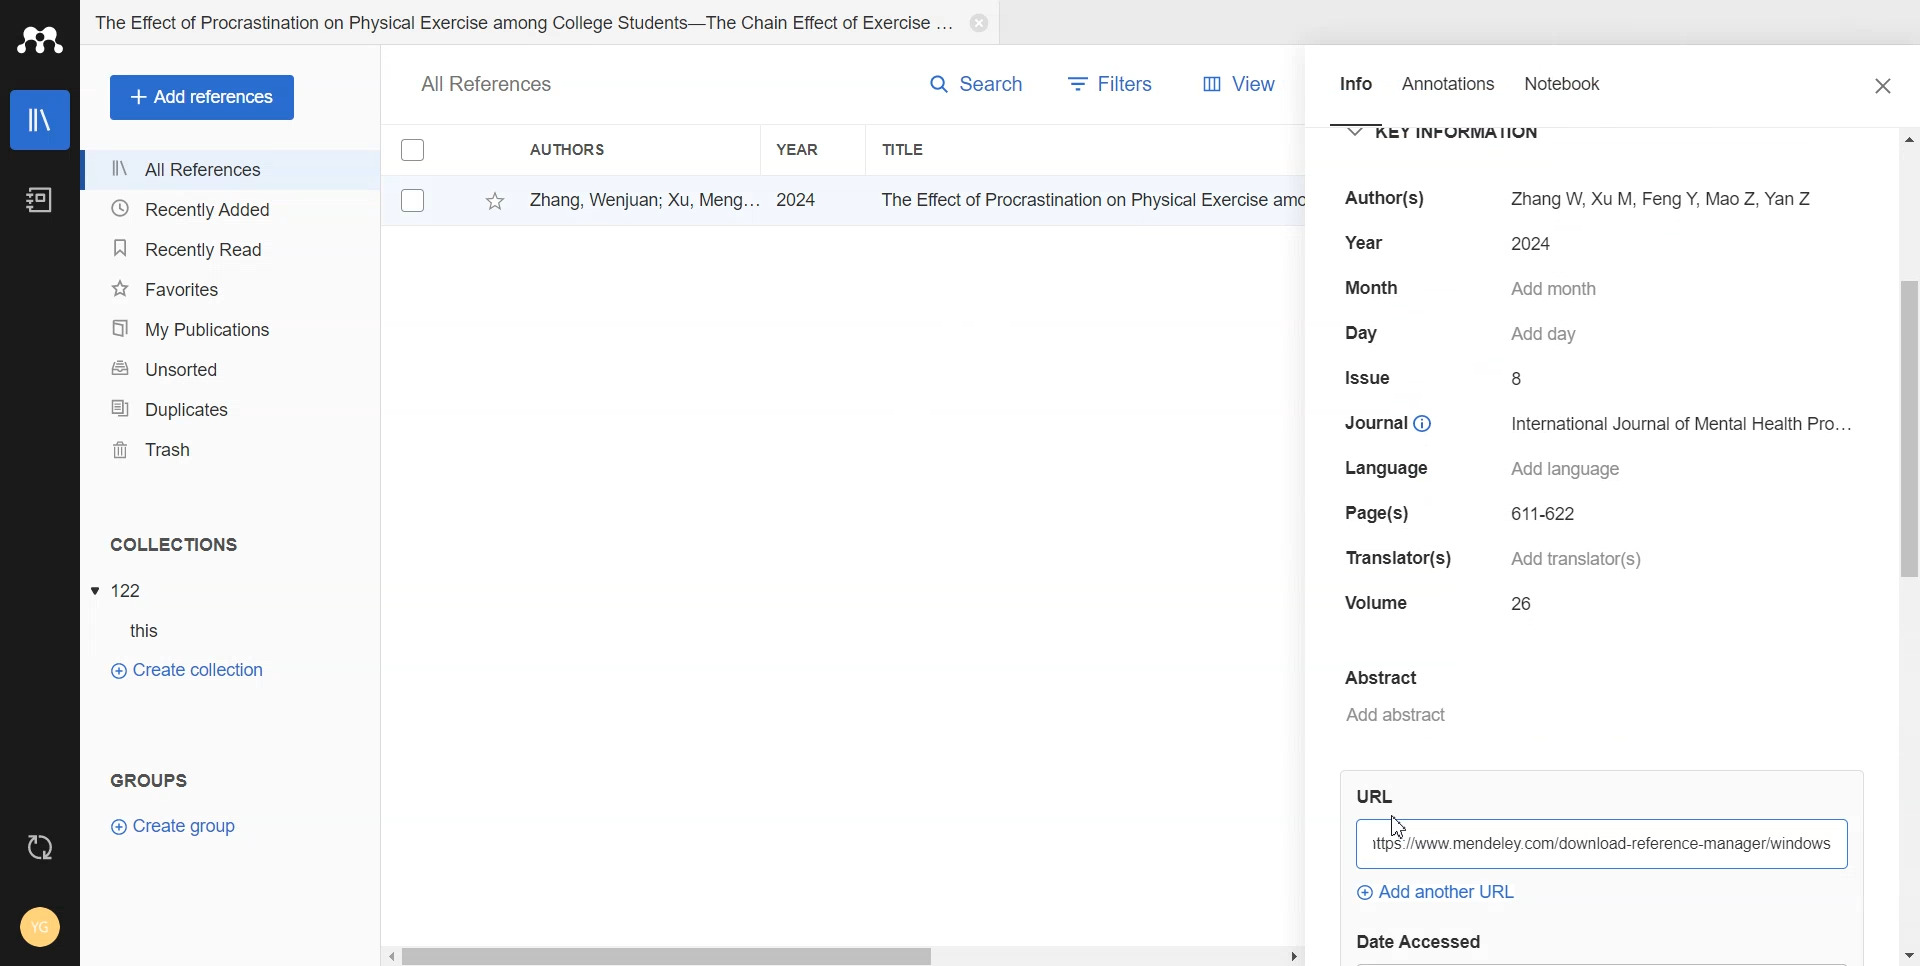 This screenshot has height=966, width=1920. I want to click on Search, so click(957, 84).